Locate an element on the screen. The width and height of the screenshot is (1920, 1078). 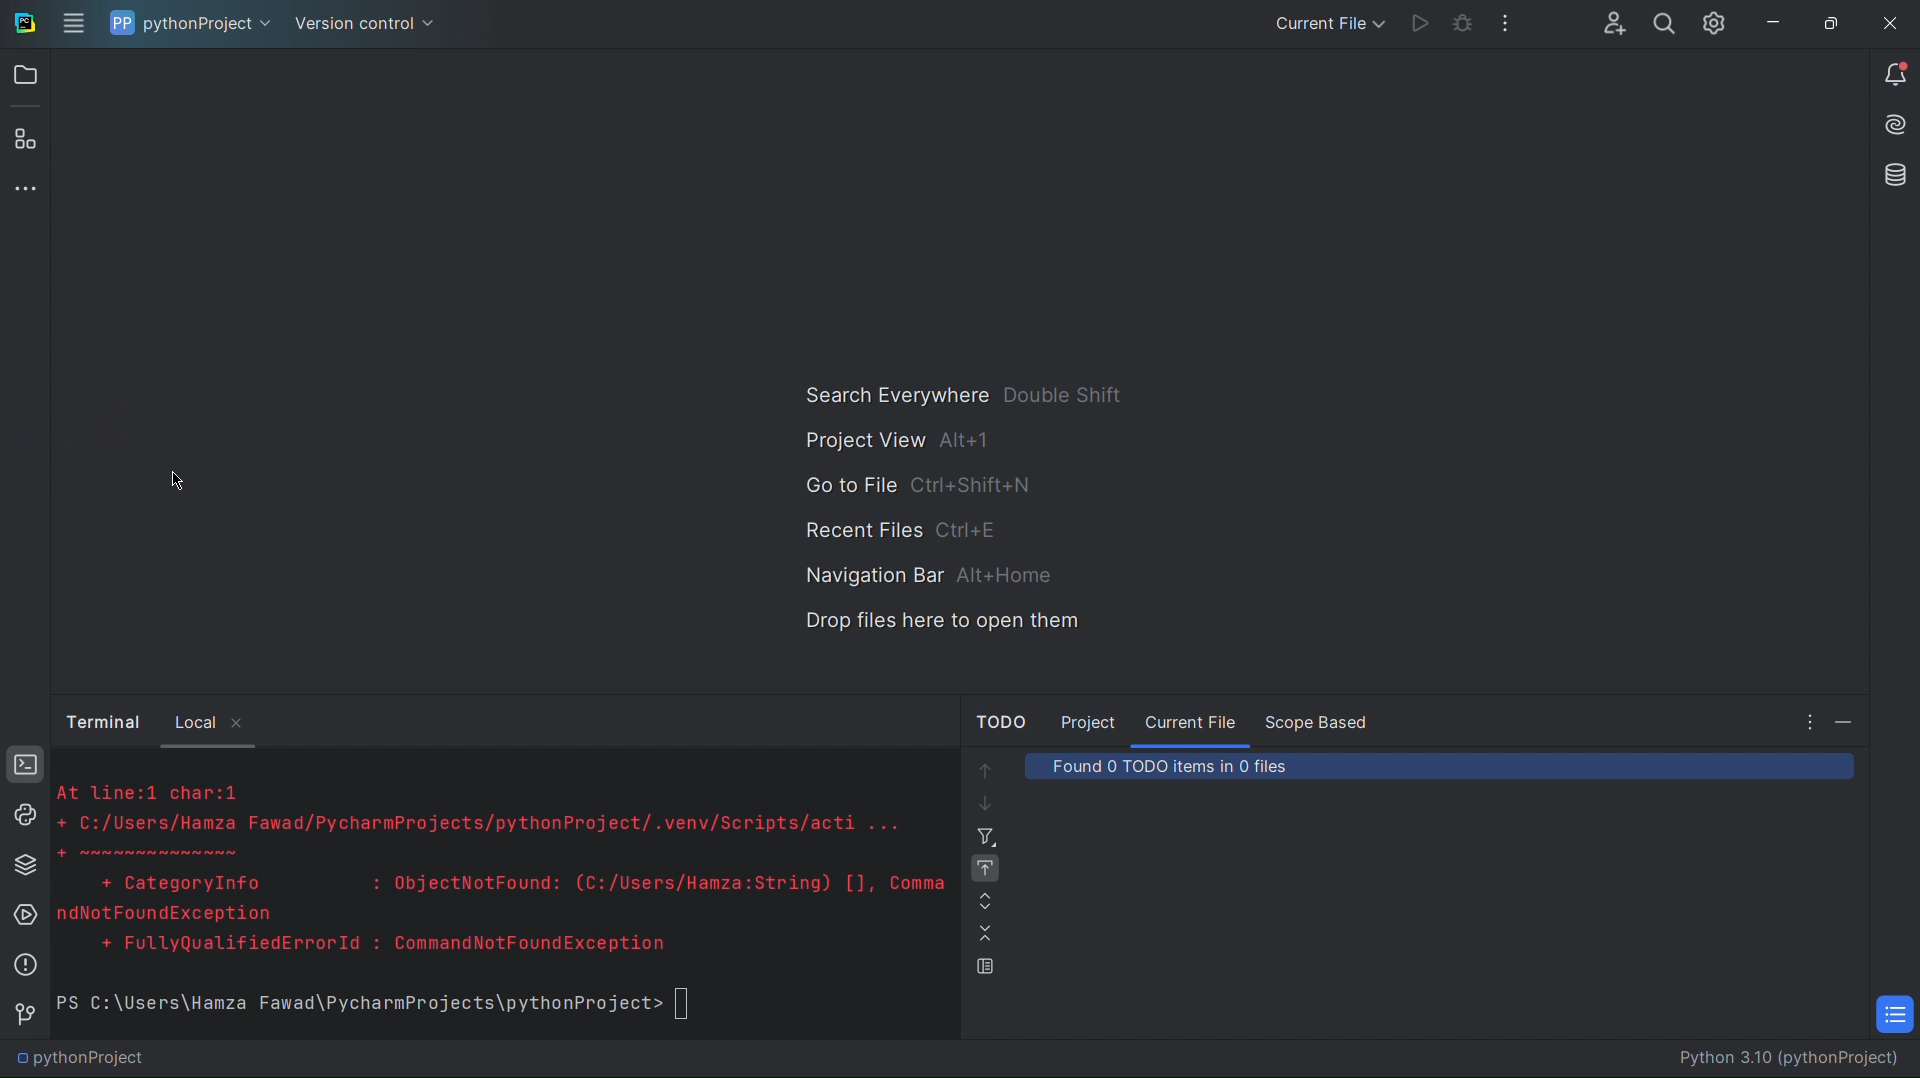
View is located at coordinates (981, 969).